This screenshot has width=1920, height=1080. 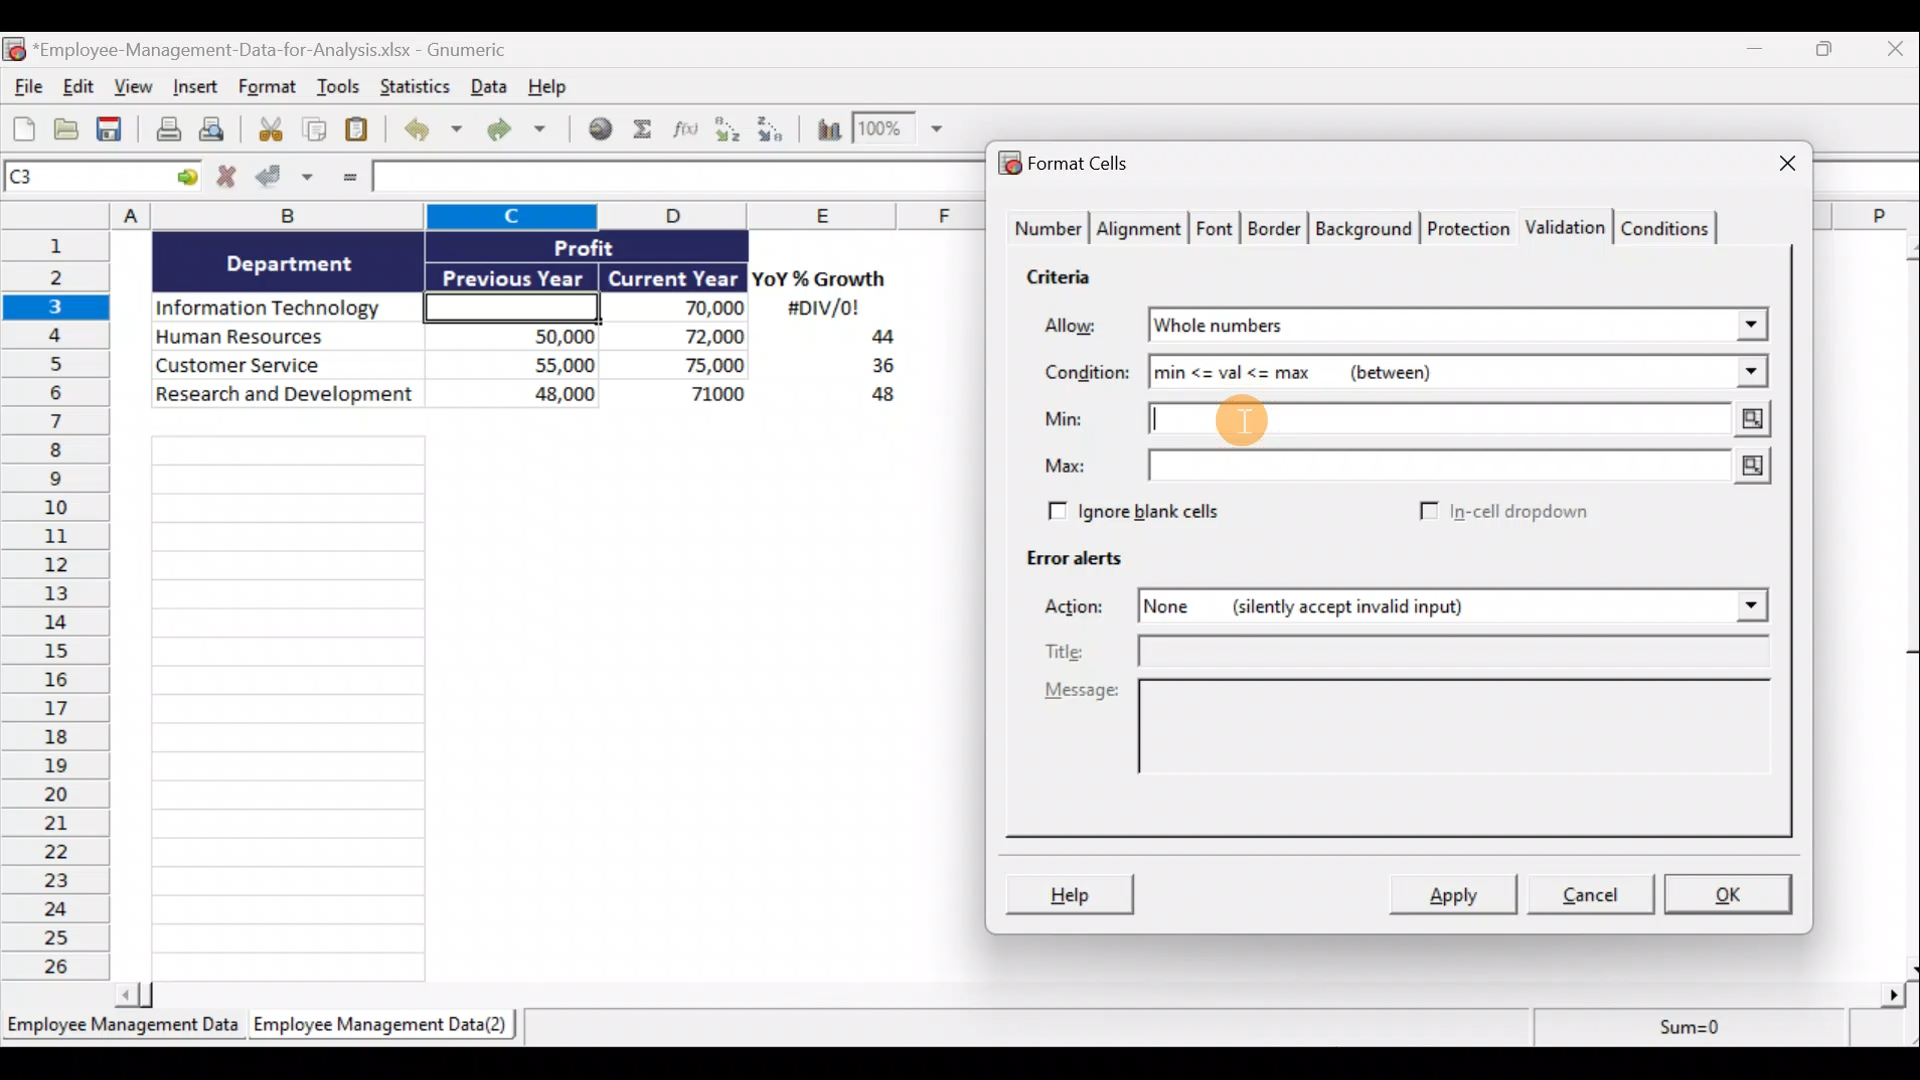 I want to click on Format, so click(x=268, y=90).